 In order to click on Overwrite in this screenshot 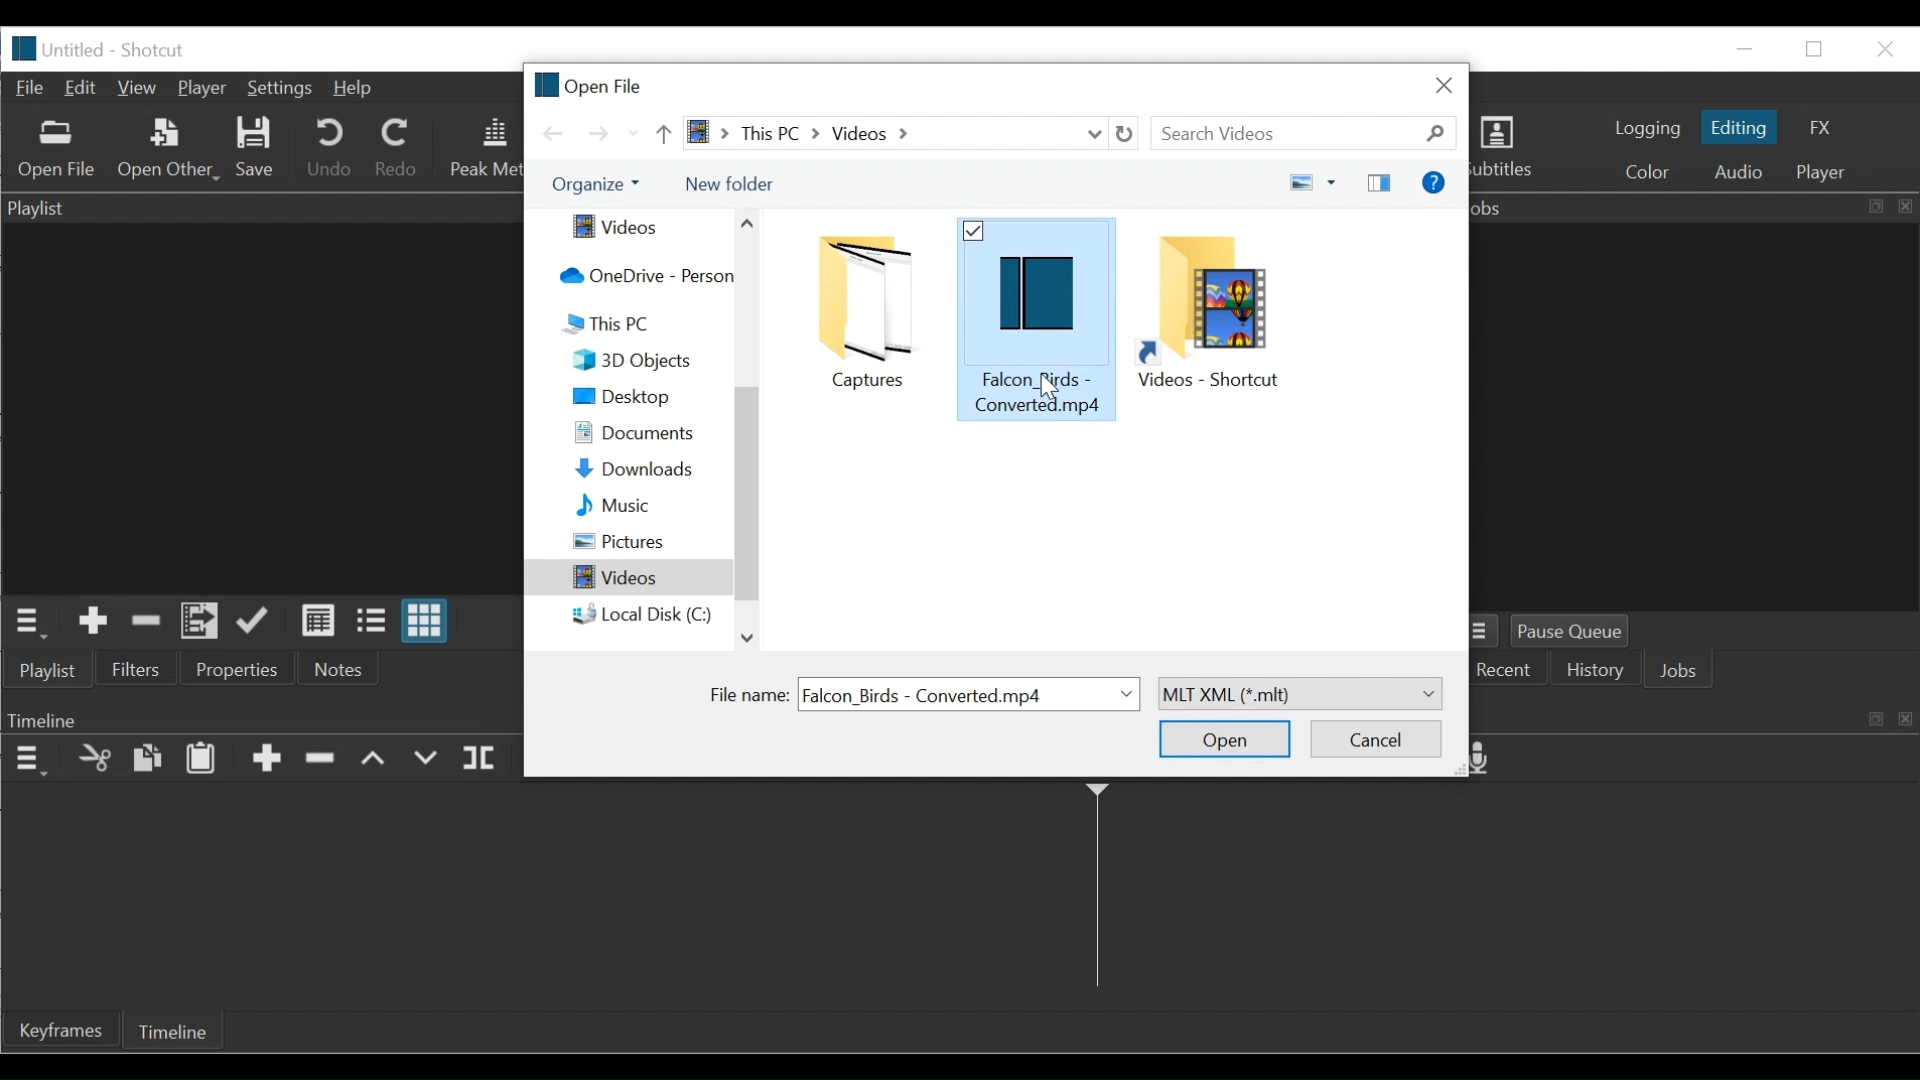, I will do `click(424, 759)`.